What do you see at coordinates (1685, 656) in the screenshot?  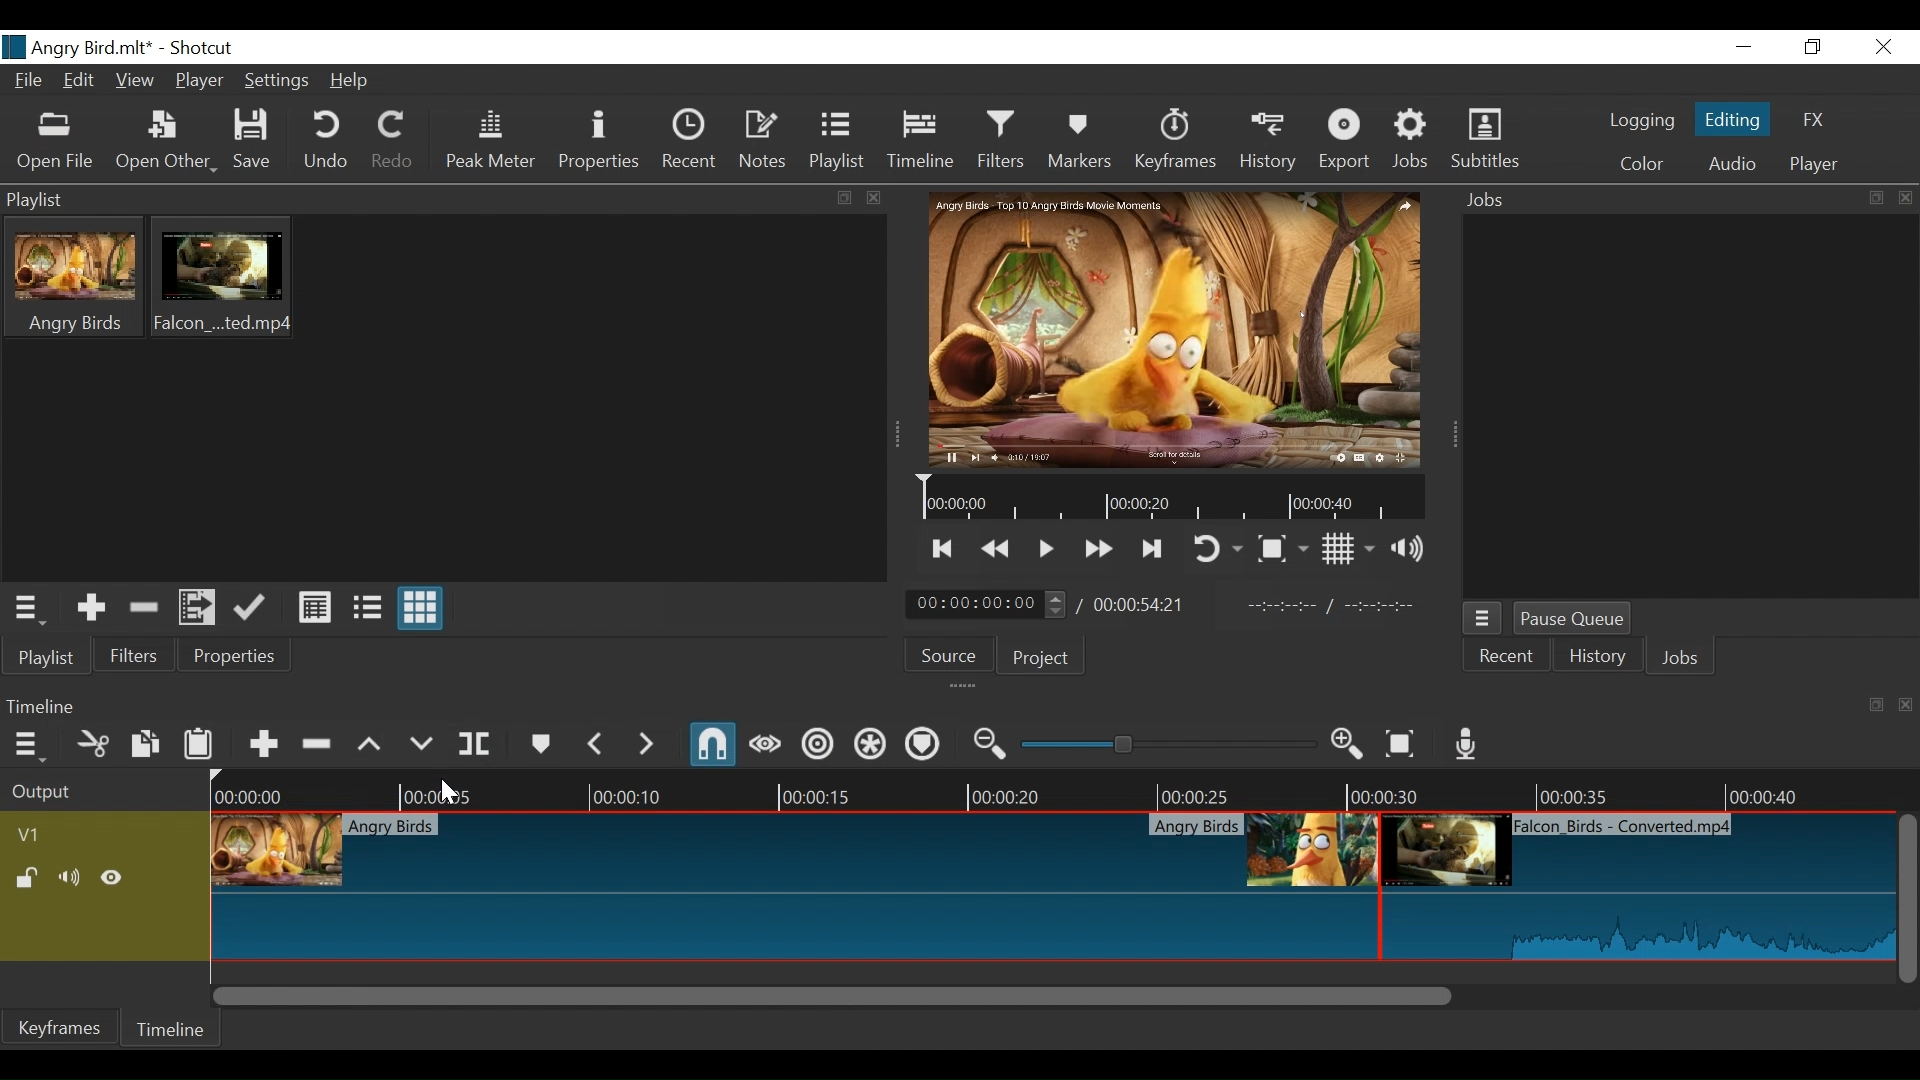 I see `Jobs` at bounding box center [1685, 656].